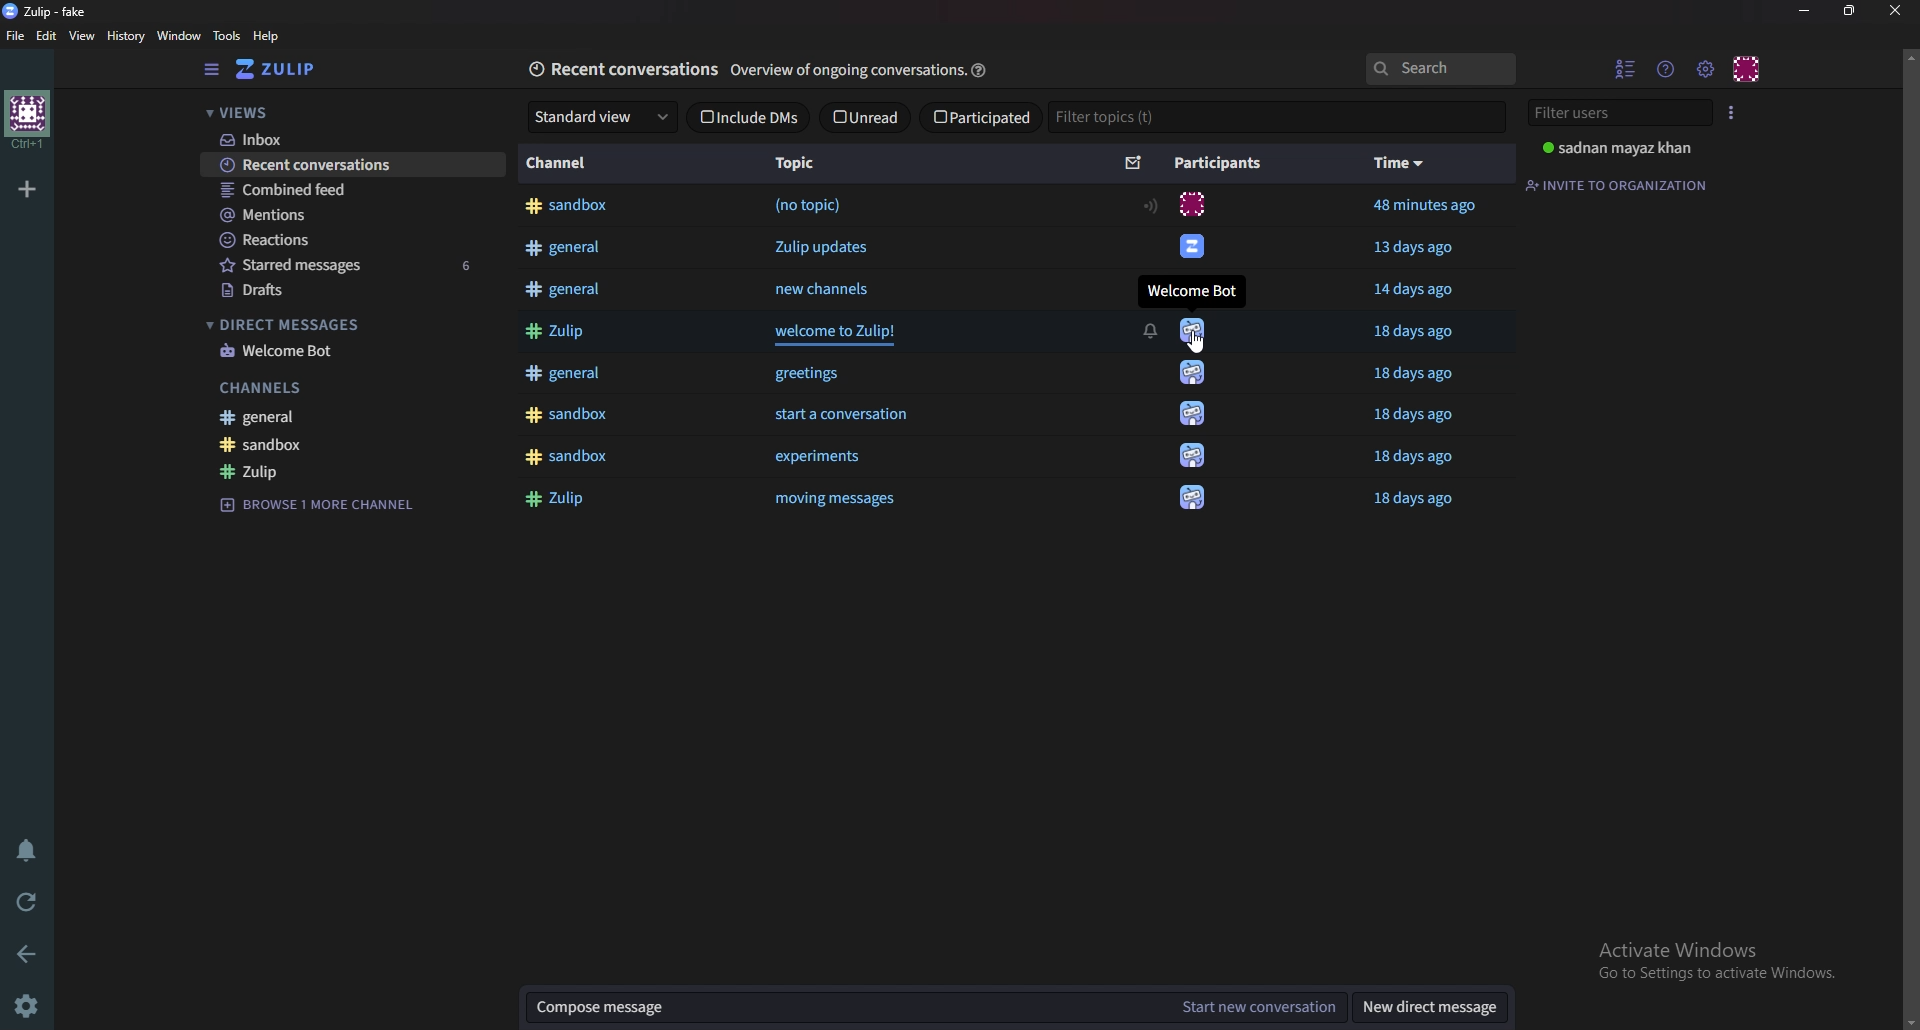 Image resolution: width=1920 pixels, height=1030 pixels. I want to click on Home view, so click(287, 70).